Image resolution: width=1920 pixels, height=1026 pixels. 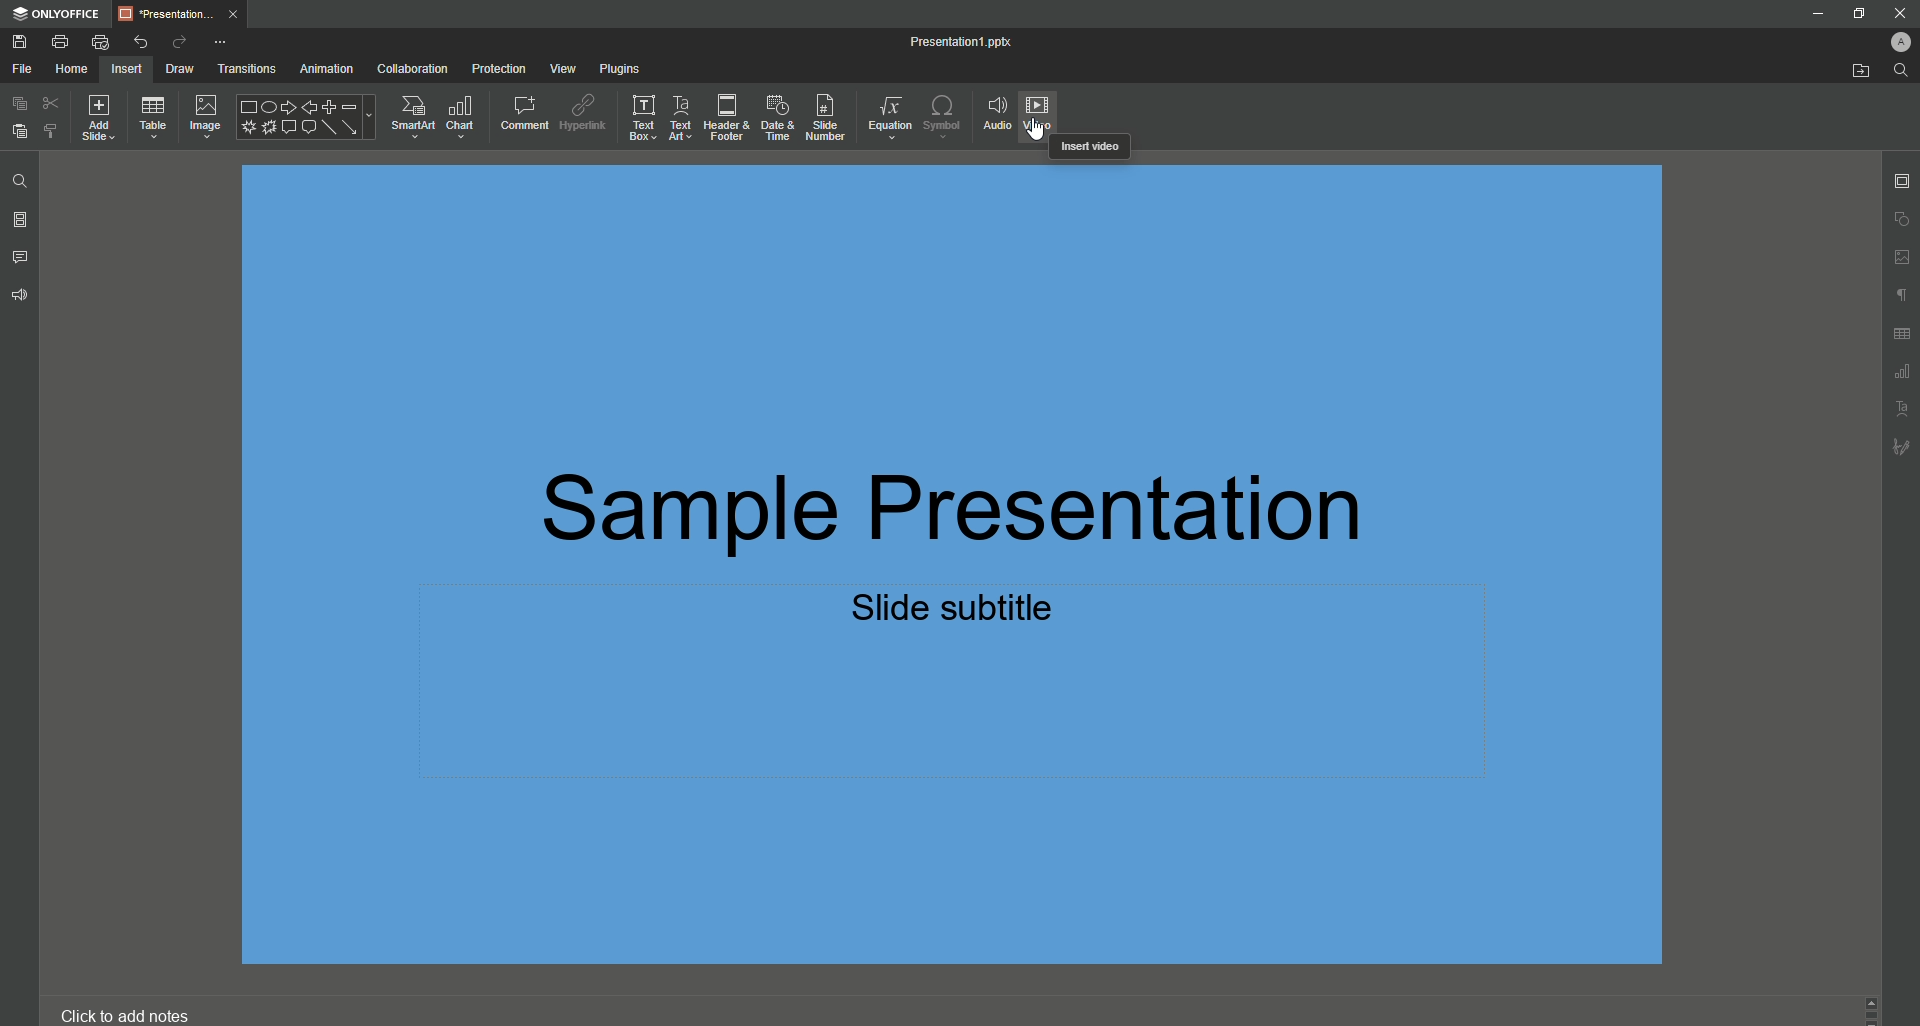 I want to click on Table, so click(x=155, y=118).